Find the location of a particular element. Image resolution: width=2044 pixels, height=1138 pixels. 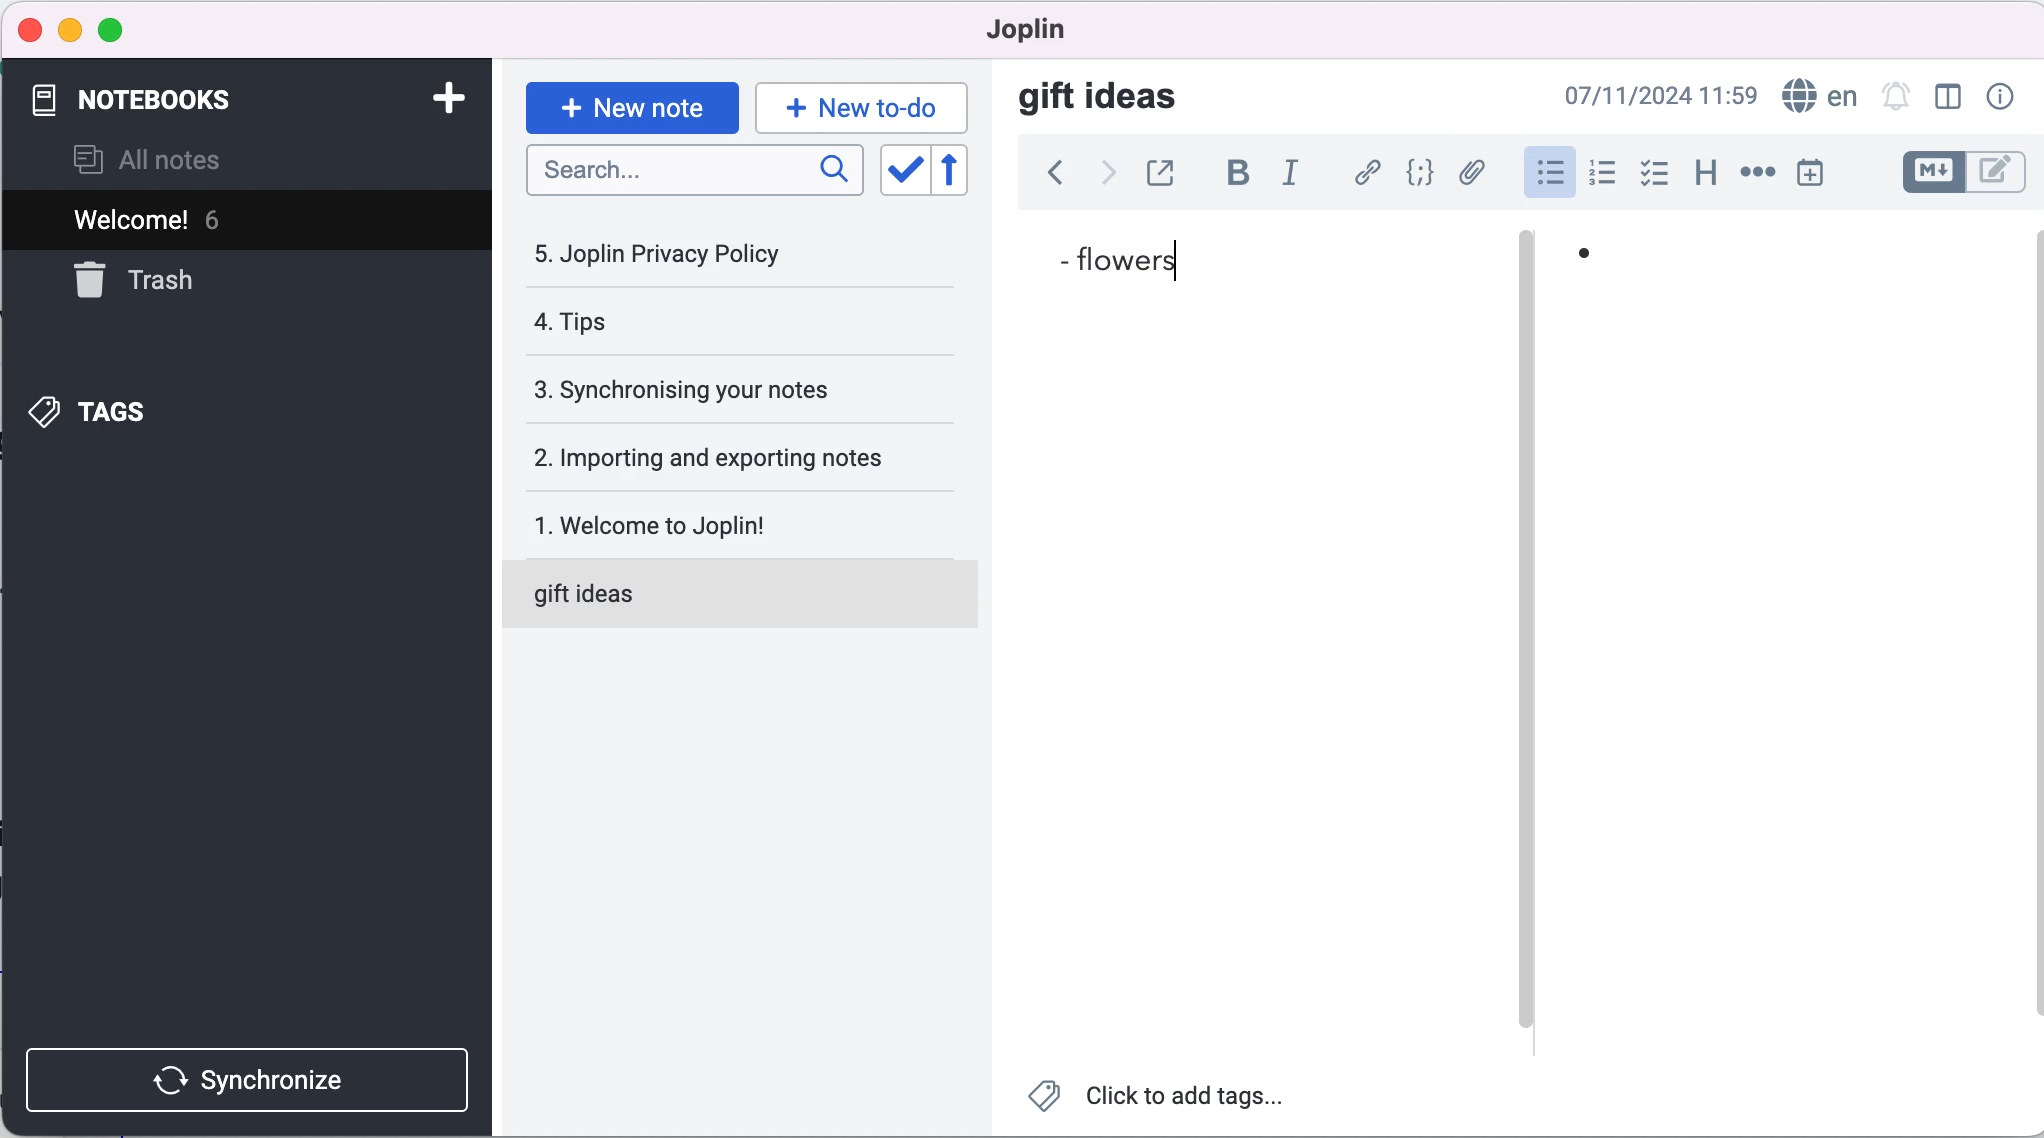

gift ideas is located at coordinates (1102, 100).